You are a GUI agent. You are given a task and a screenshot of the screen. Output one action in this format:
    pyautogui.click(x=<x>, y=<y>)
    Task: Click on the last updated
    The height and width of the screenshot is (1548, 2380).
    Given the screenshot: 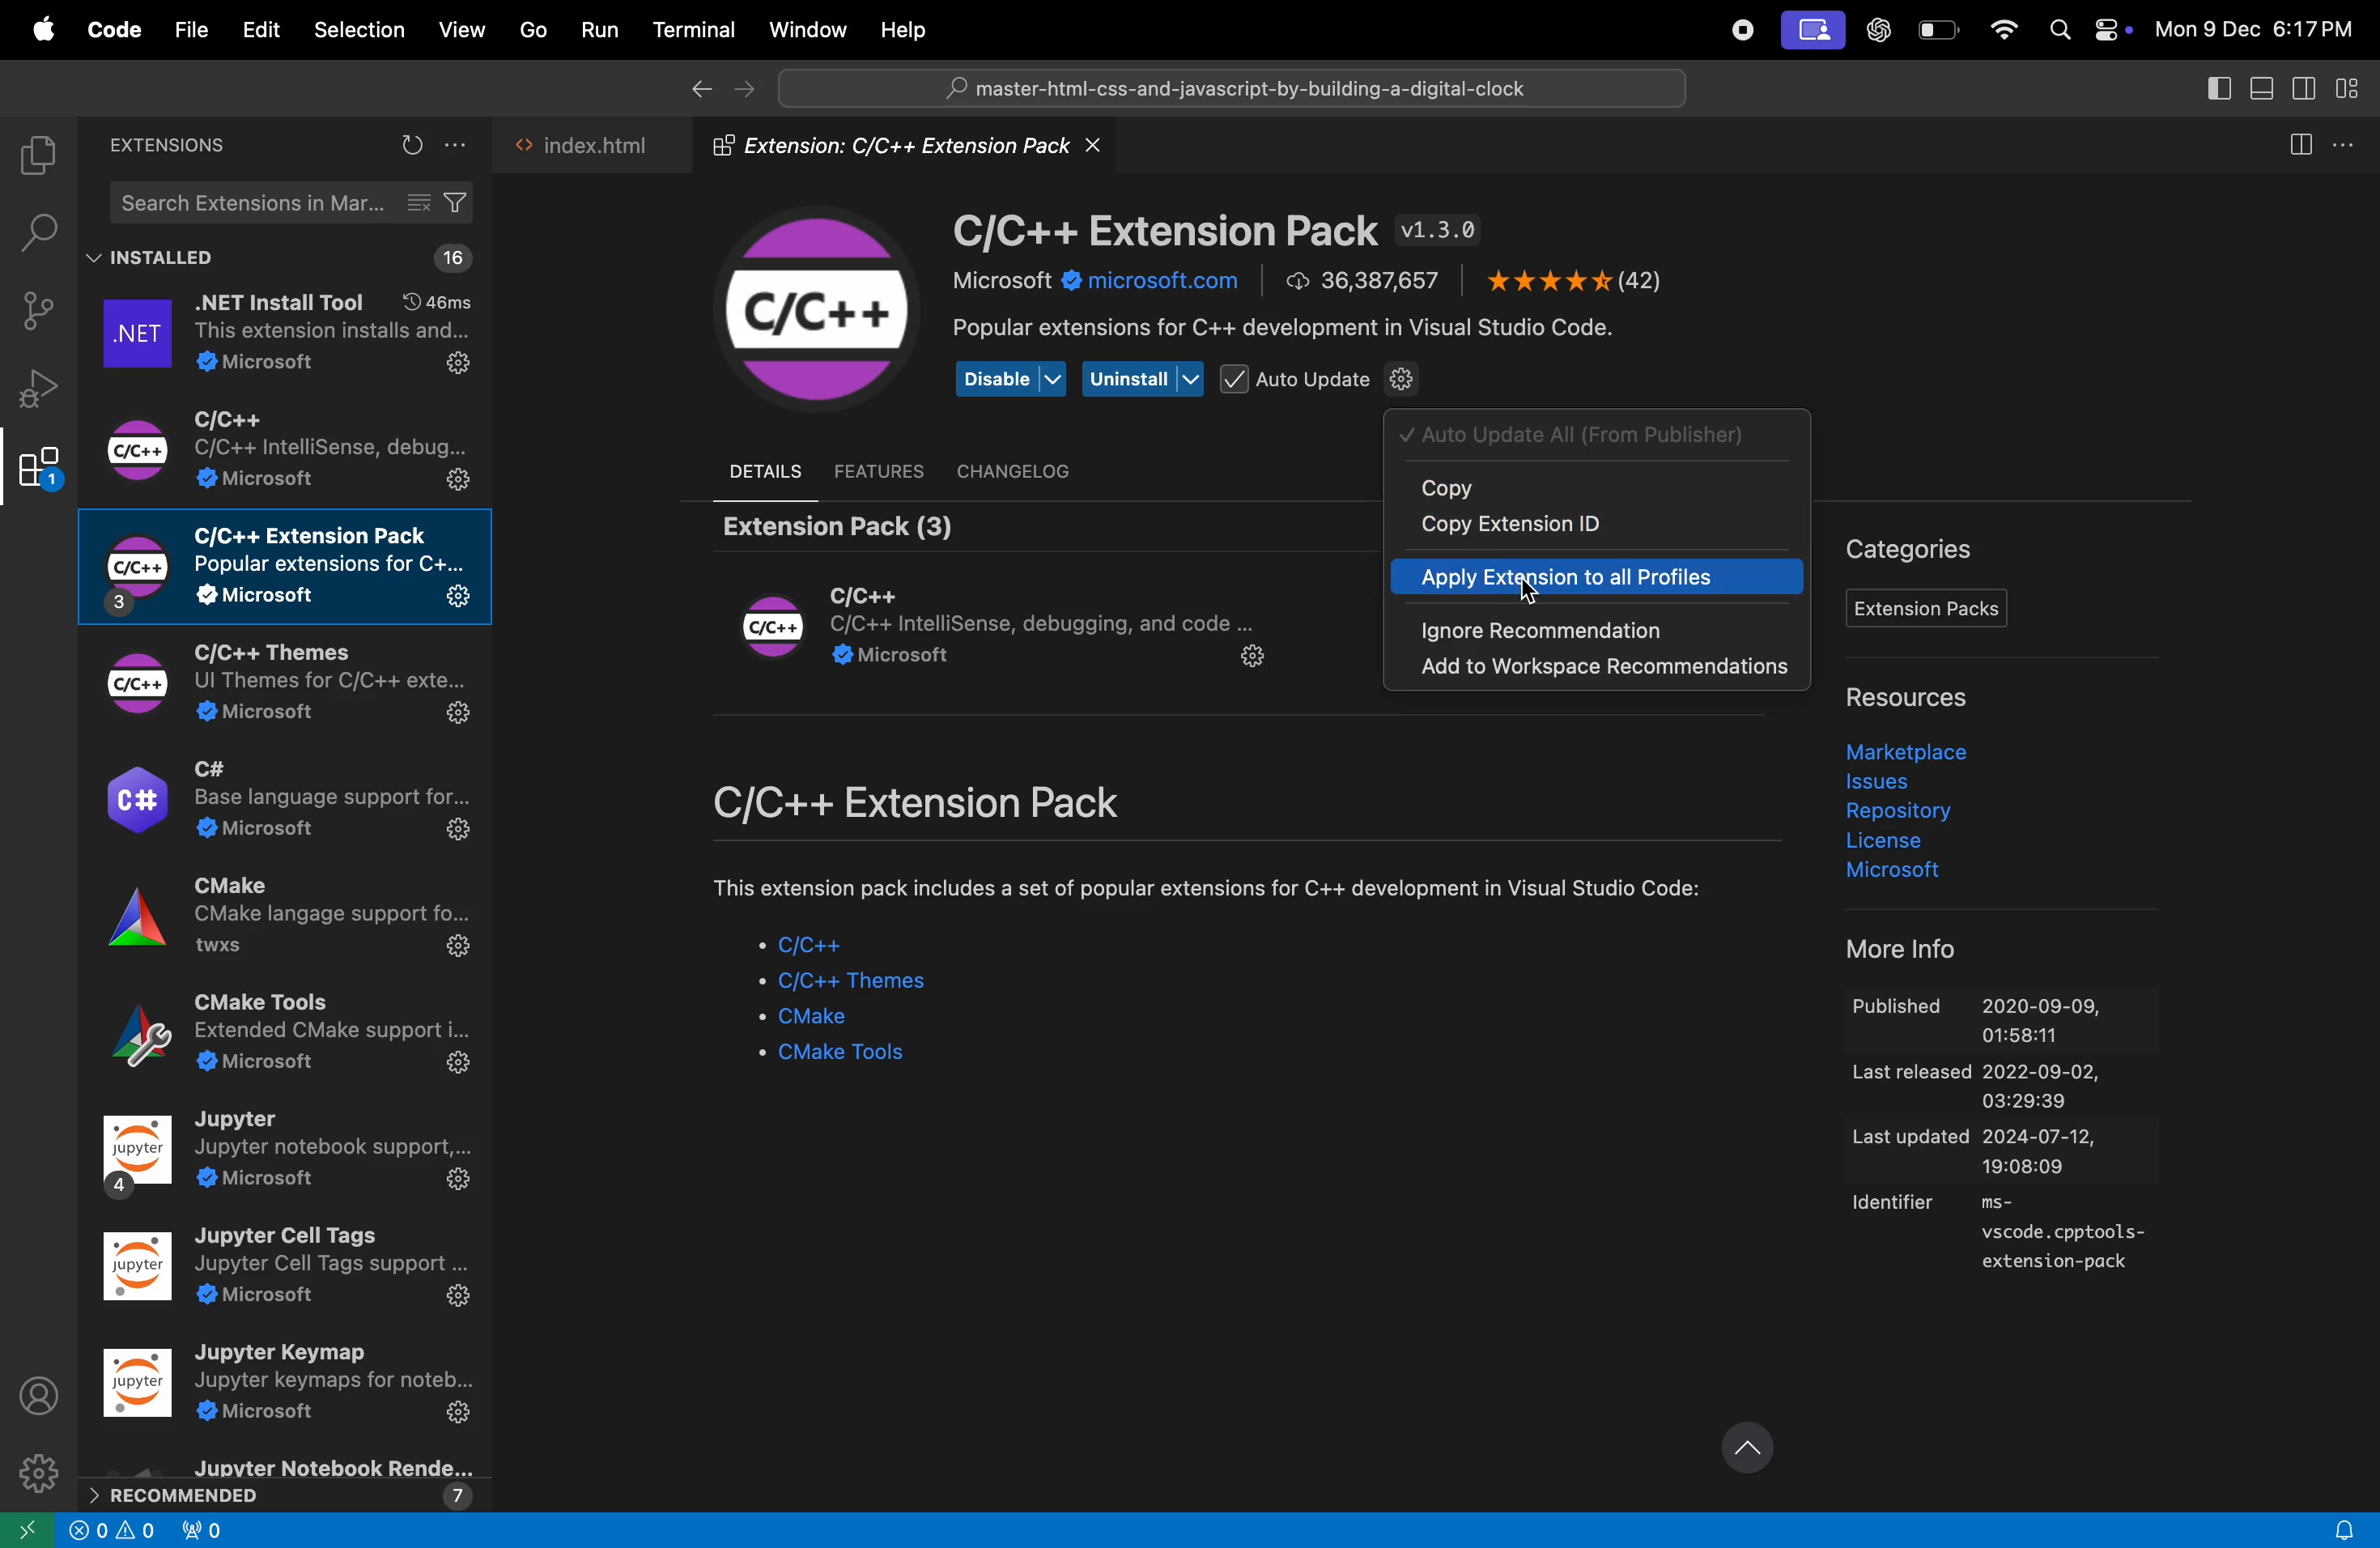 What is the action you would take?
    pyautogui.click(x=2009, y=1155)
    